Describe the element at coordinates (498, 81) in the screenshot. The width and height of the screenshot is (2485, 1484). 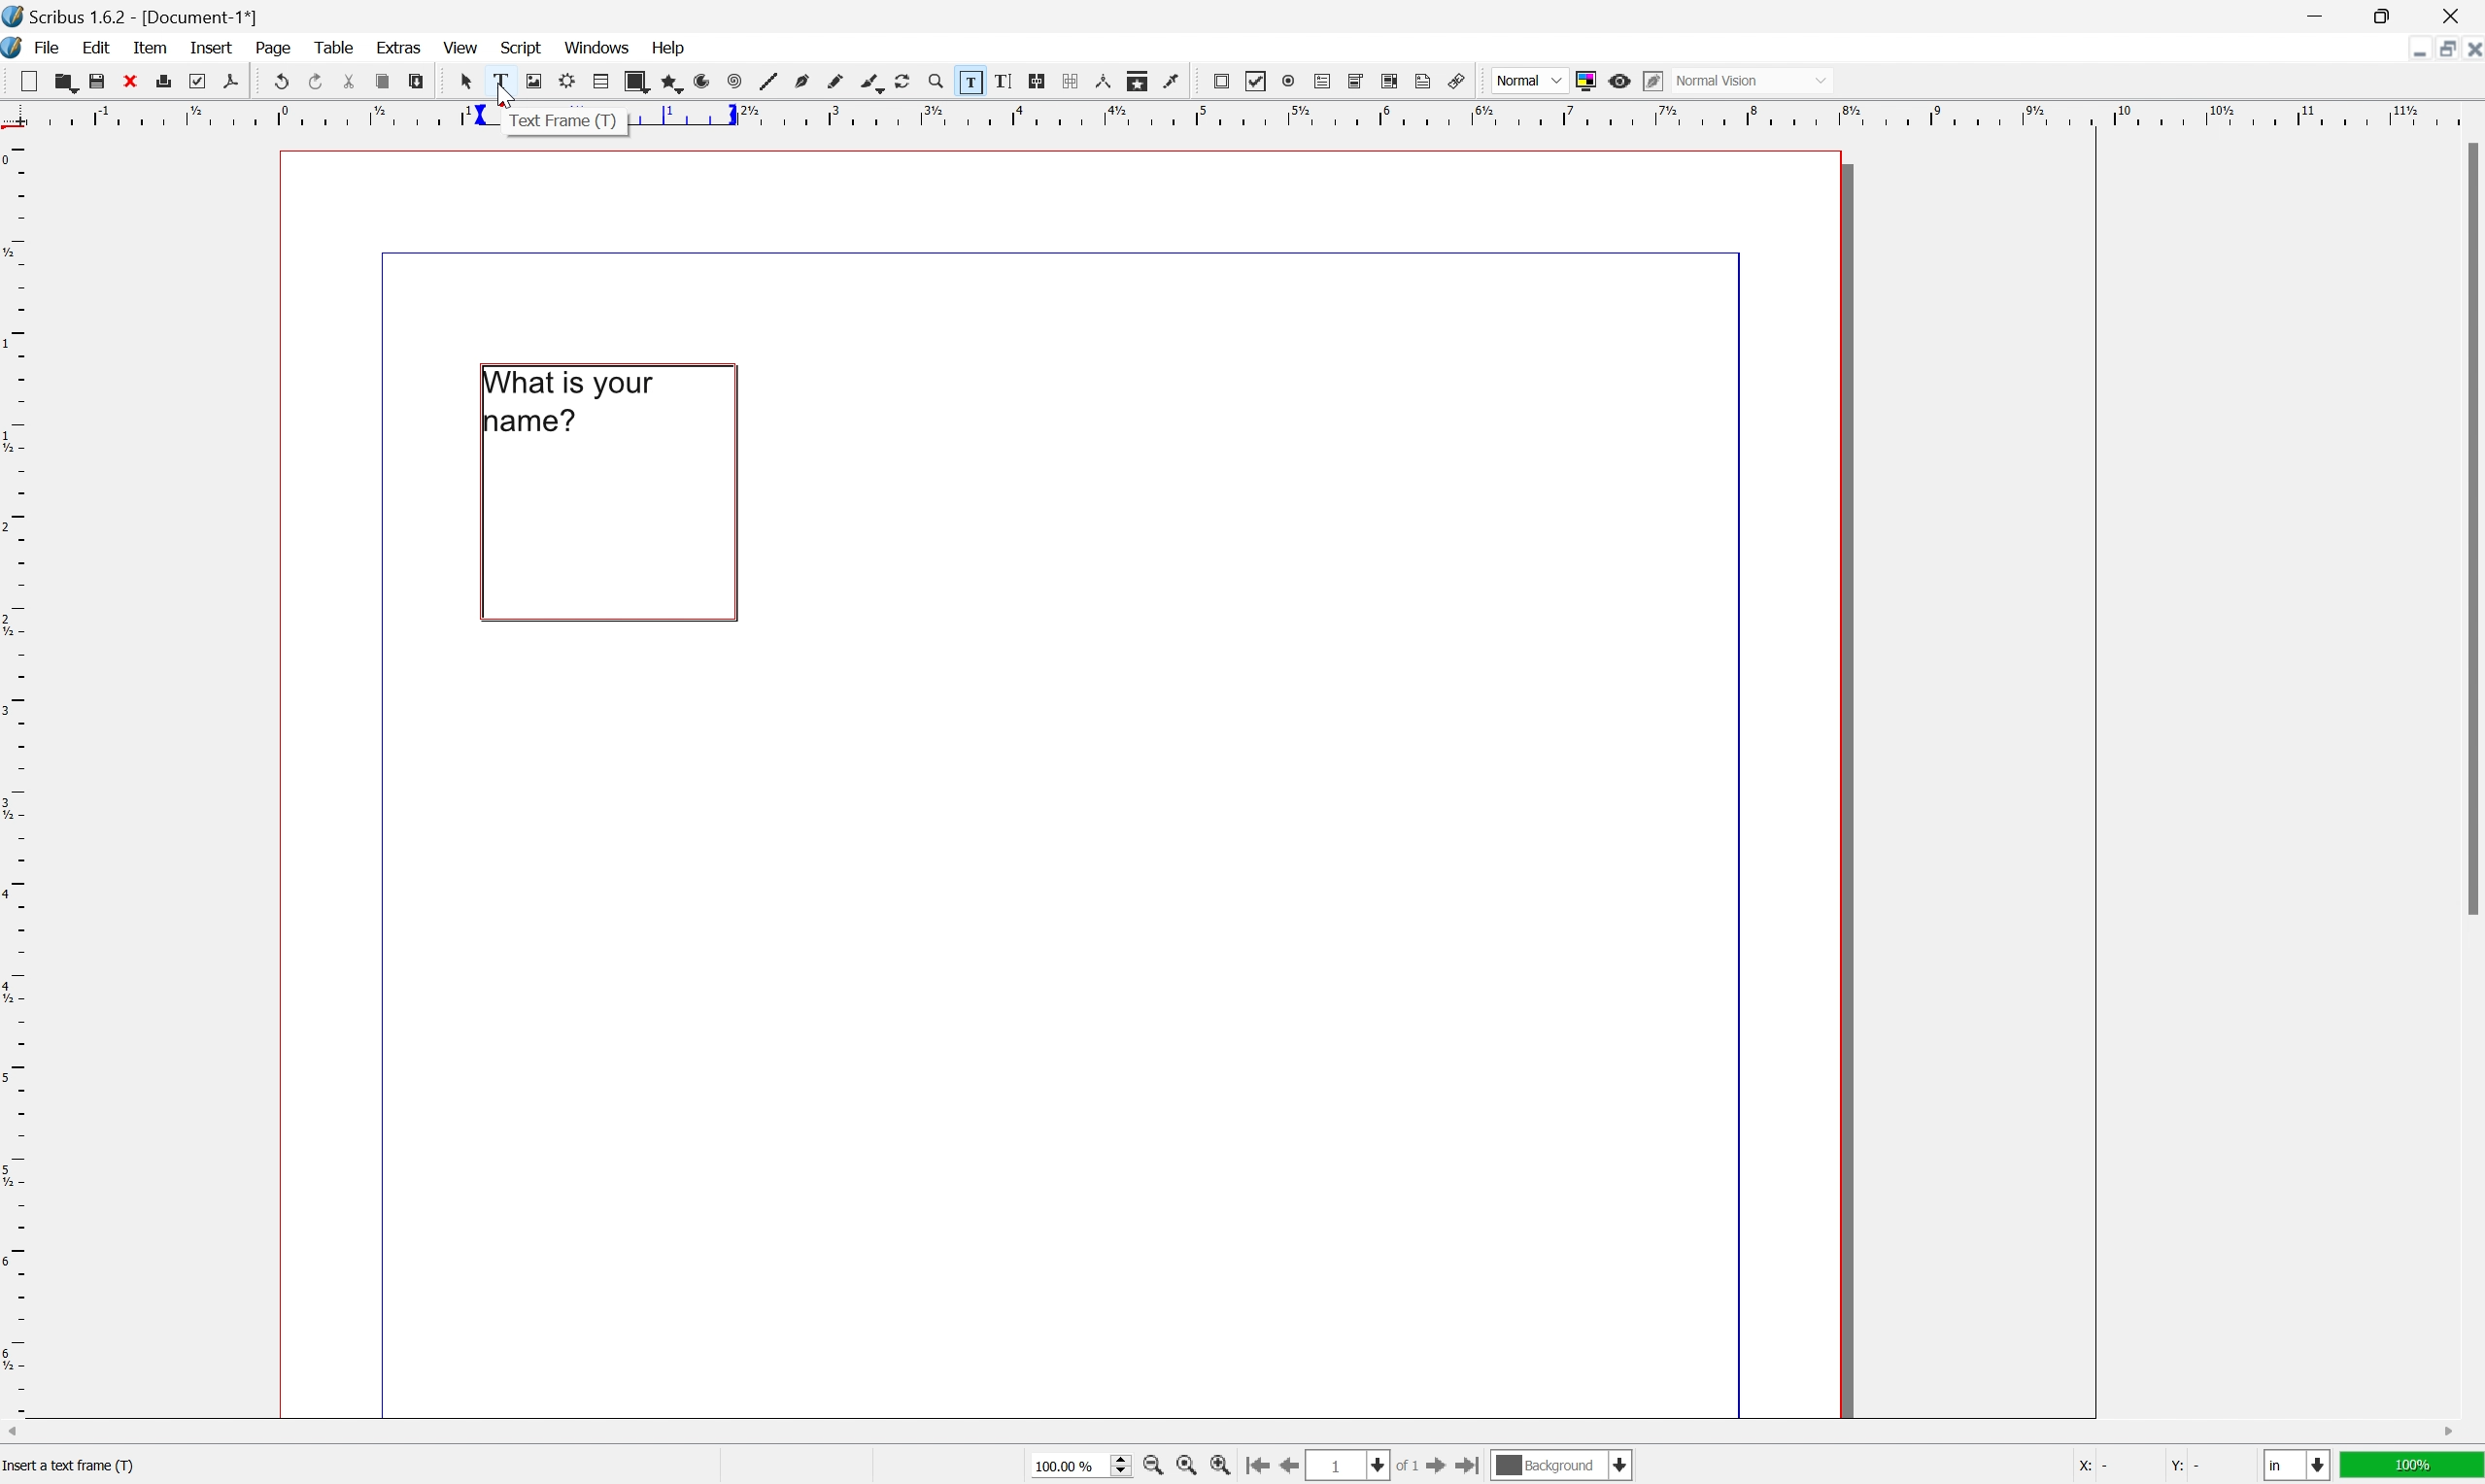
I see `text frame` at that location.